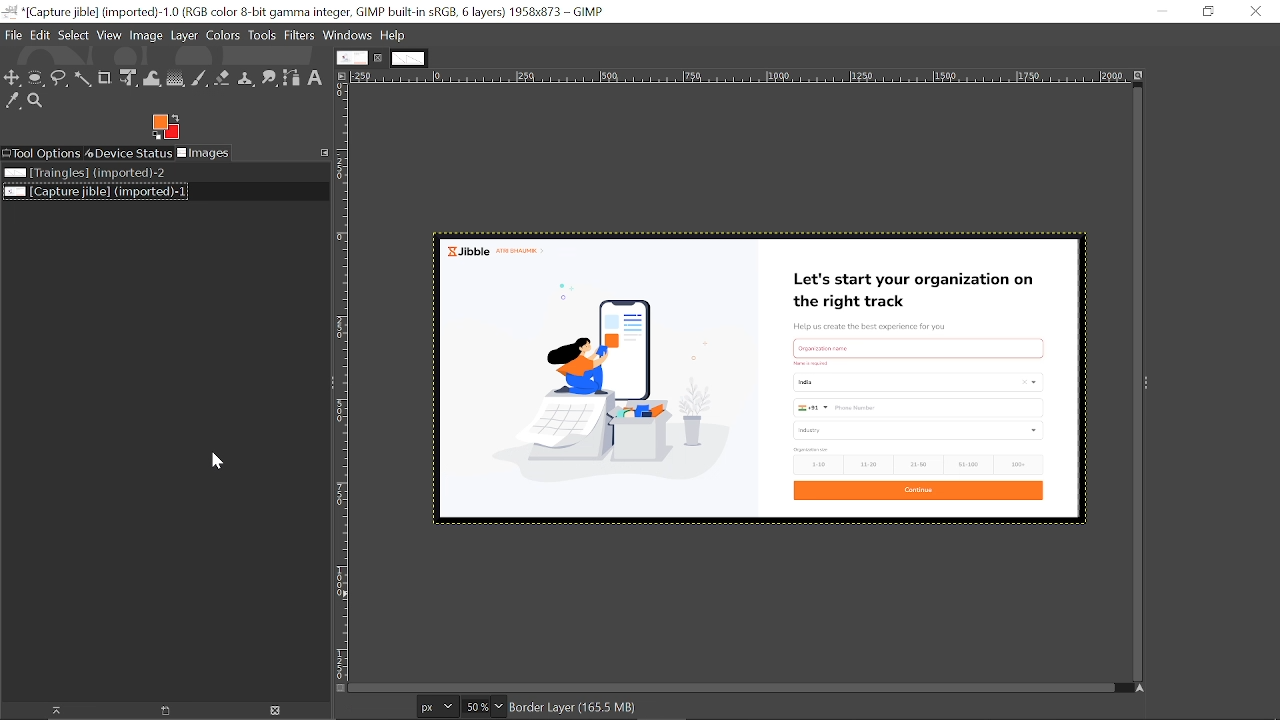 Image resolution: width=1280 pixels, height=720 pixels. I want to click on Other tab, so click(408, 59).